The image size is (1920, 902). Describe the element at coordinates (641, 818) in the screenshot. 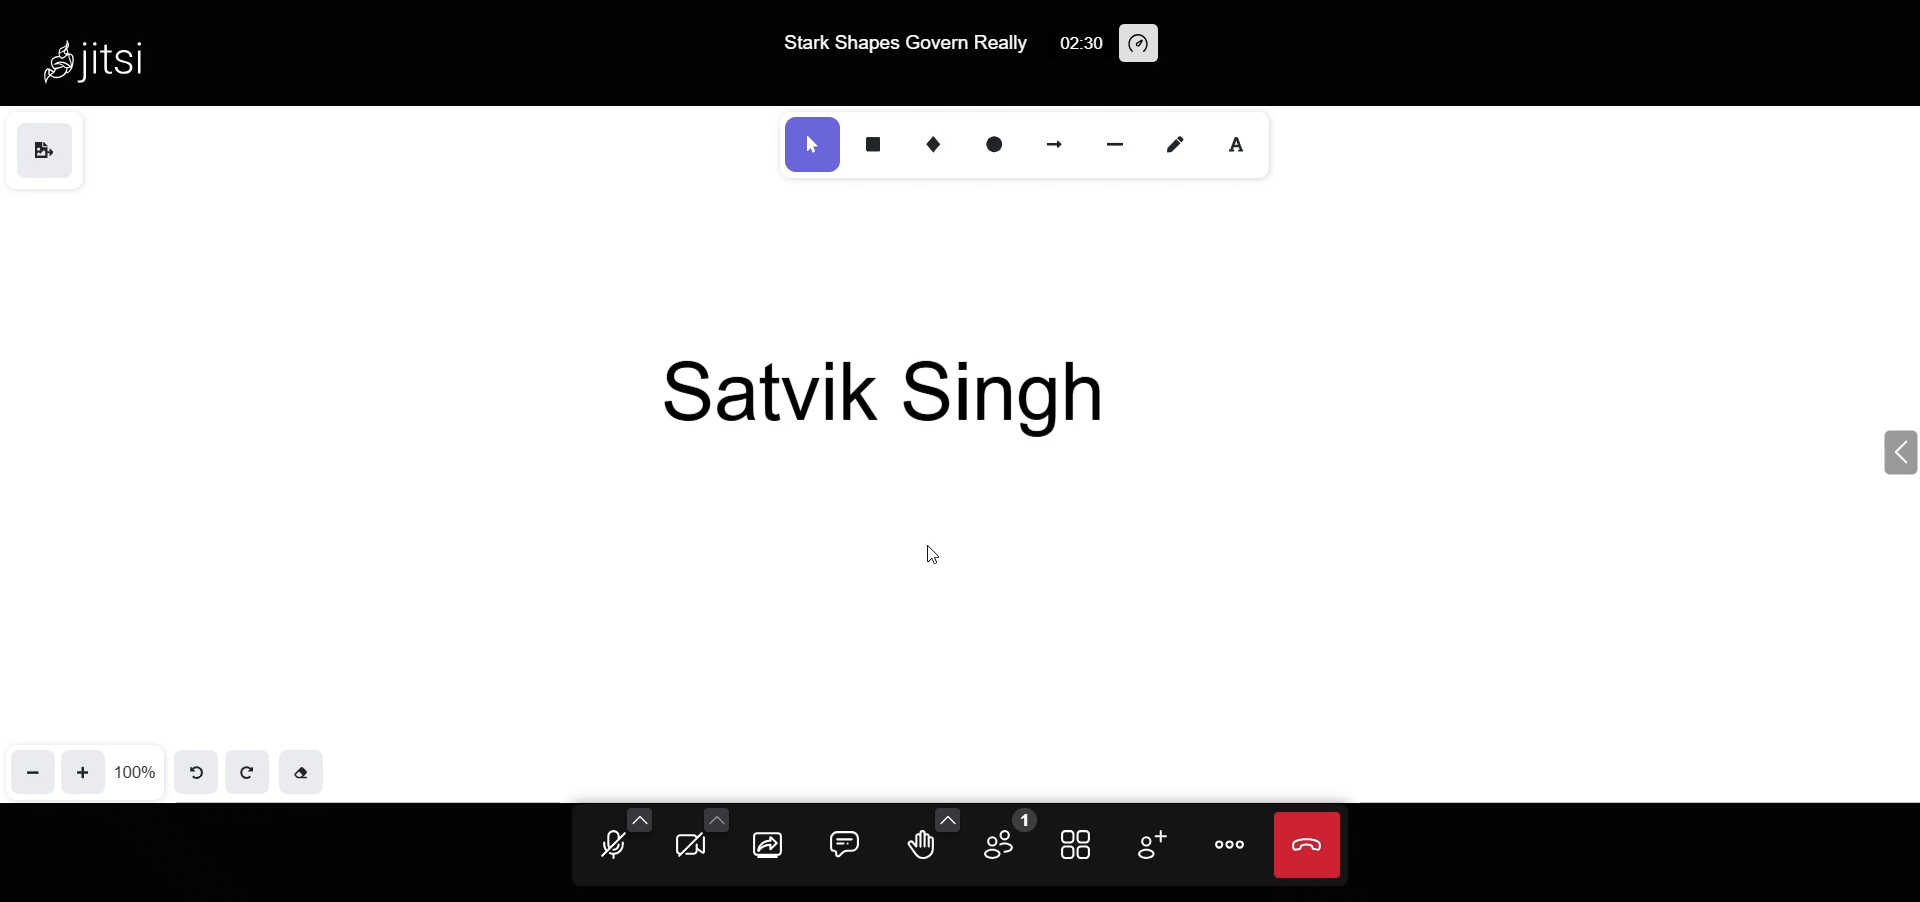

I see `more audio option` at that location.